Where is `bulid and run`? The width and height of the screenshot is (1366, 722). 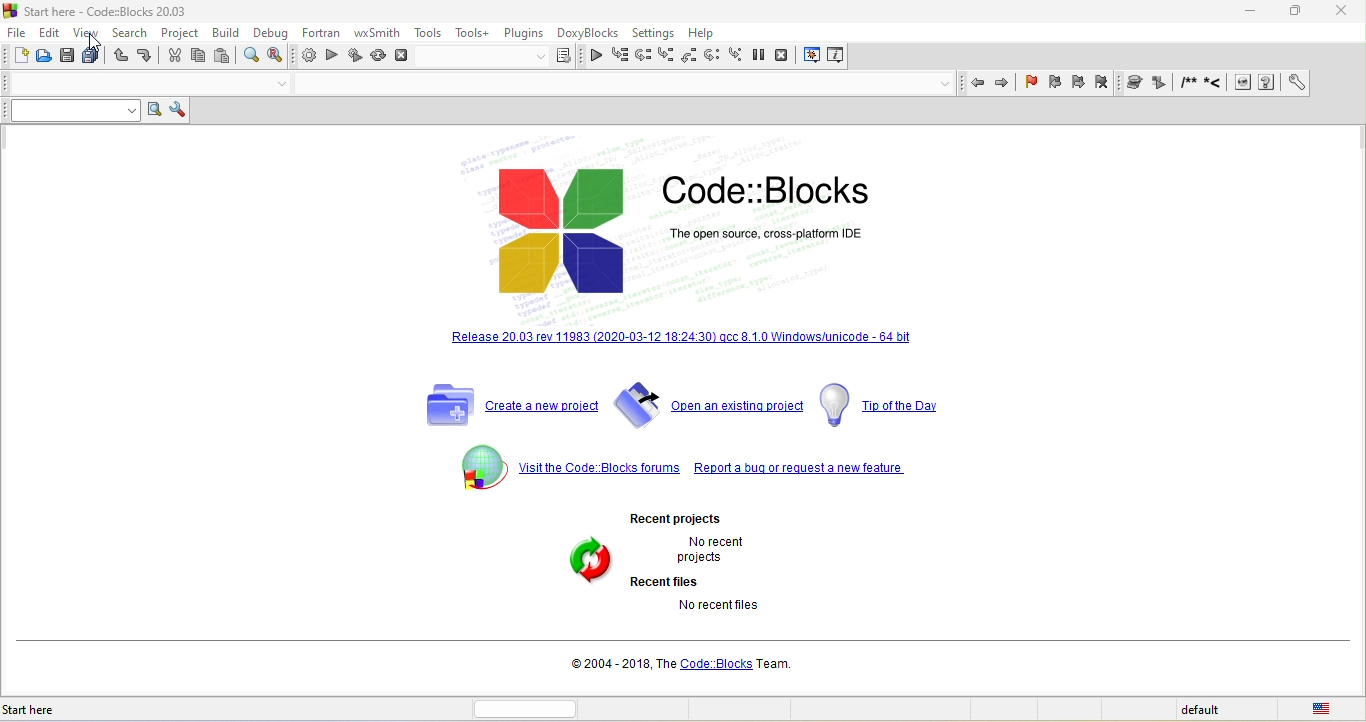
bulid and run is located at coordinates (356, 57).